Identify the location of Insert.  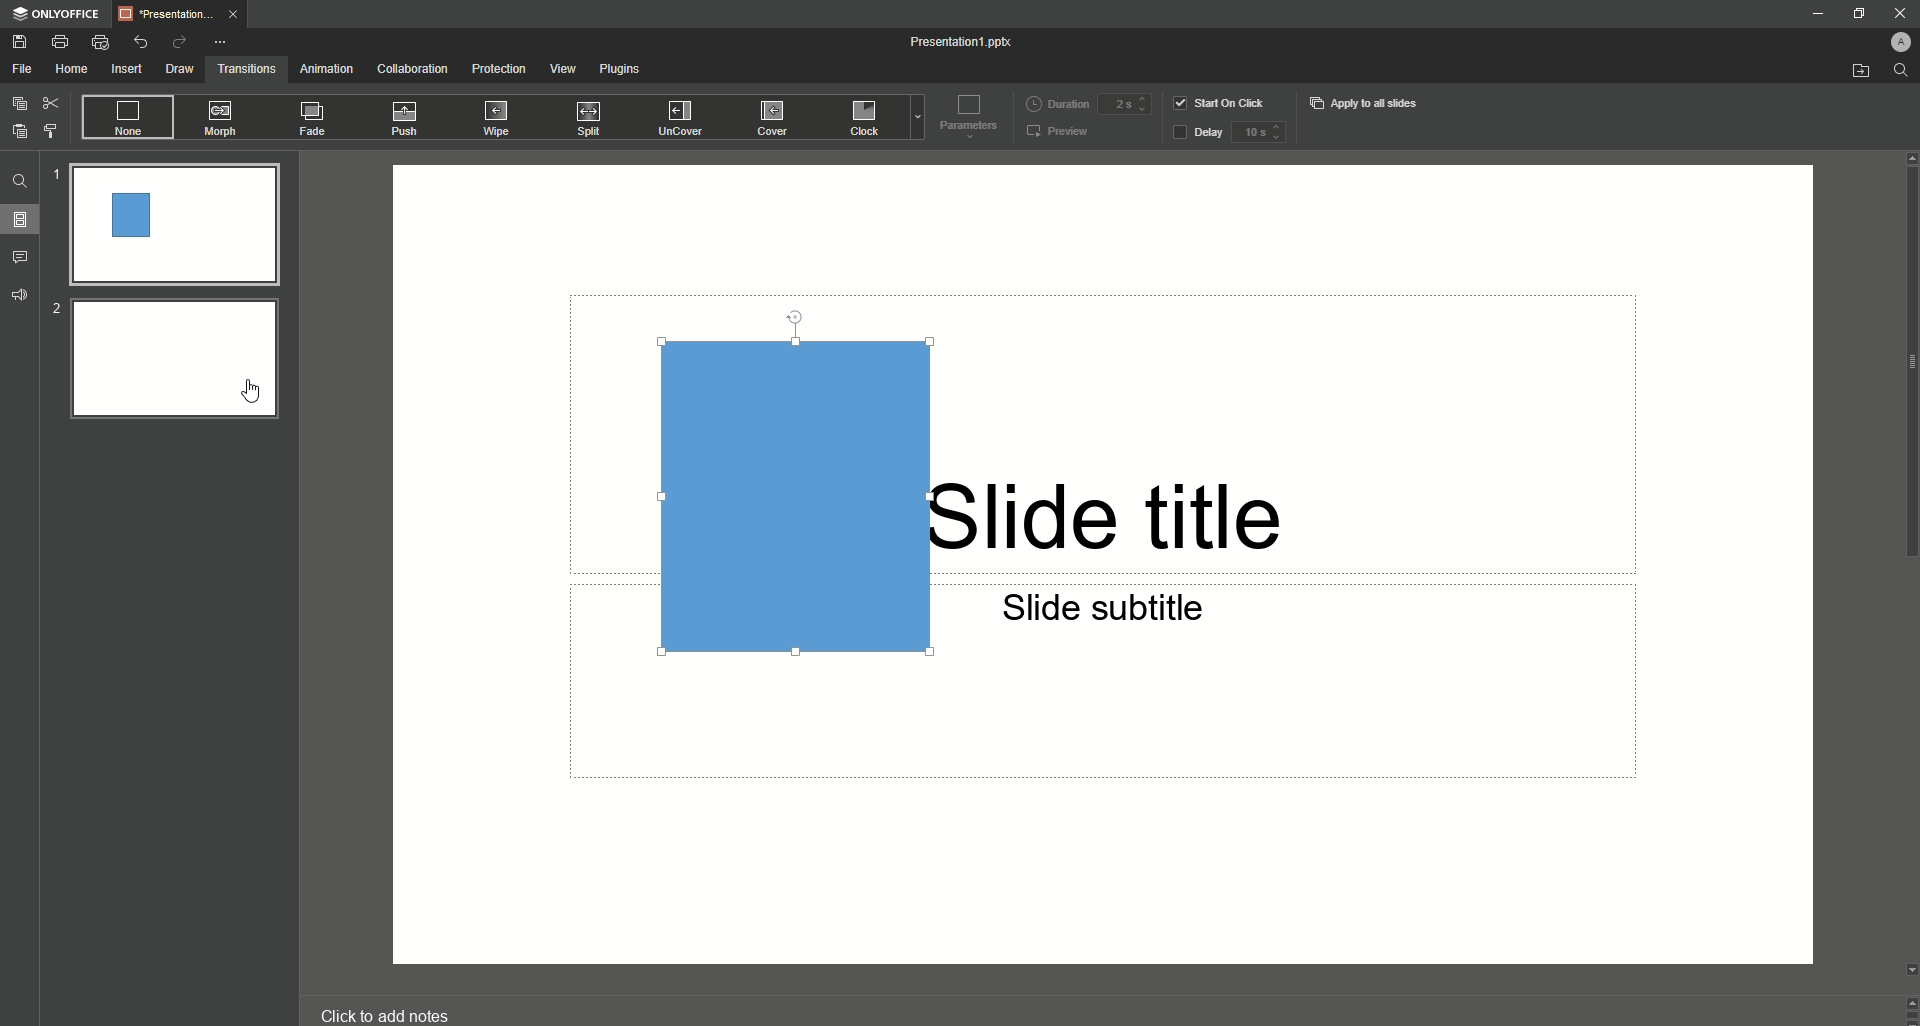
(124, 69).